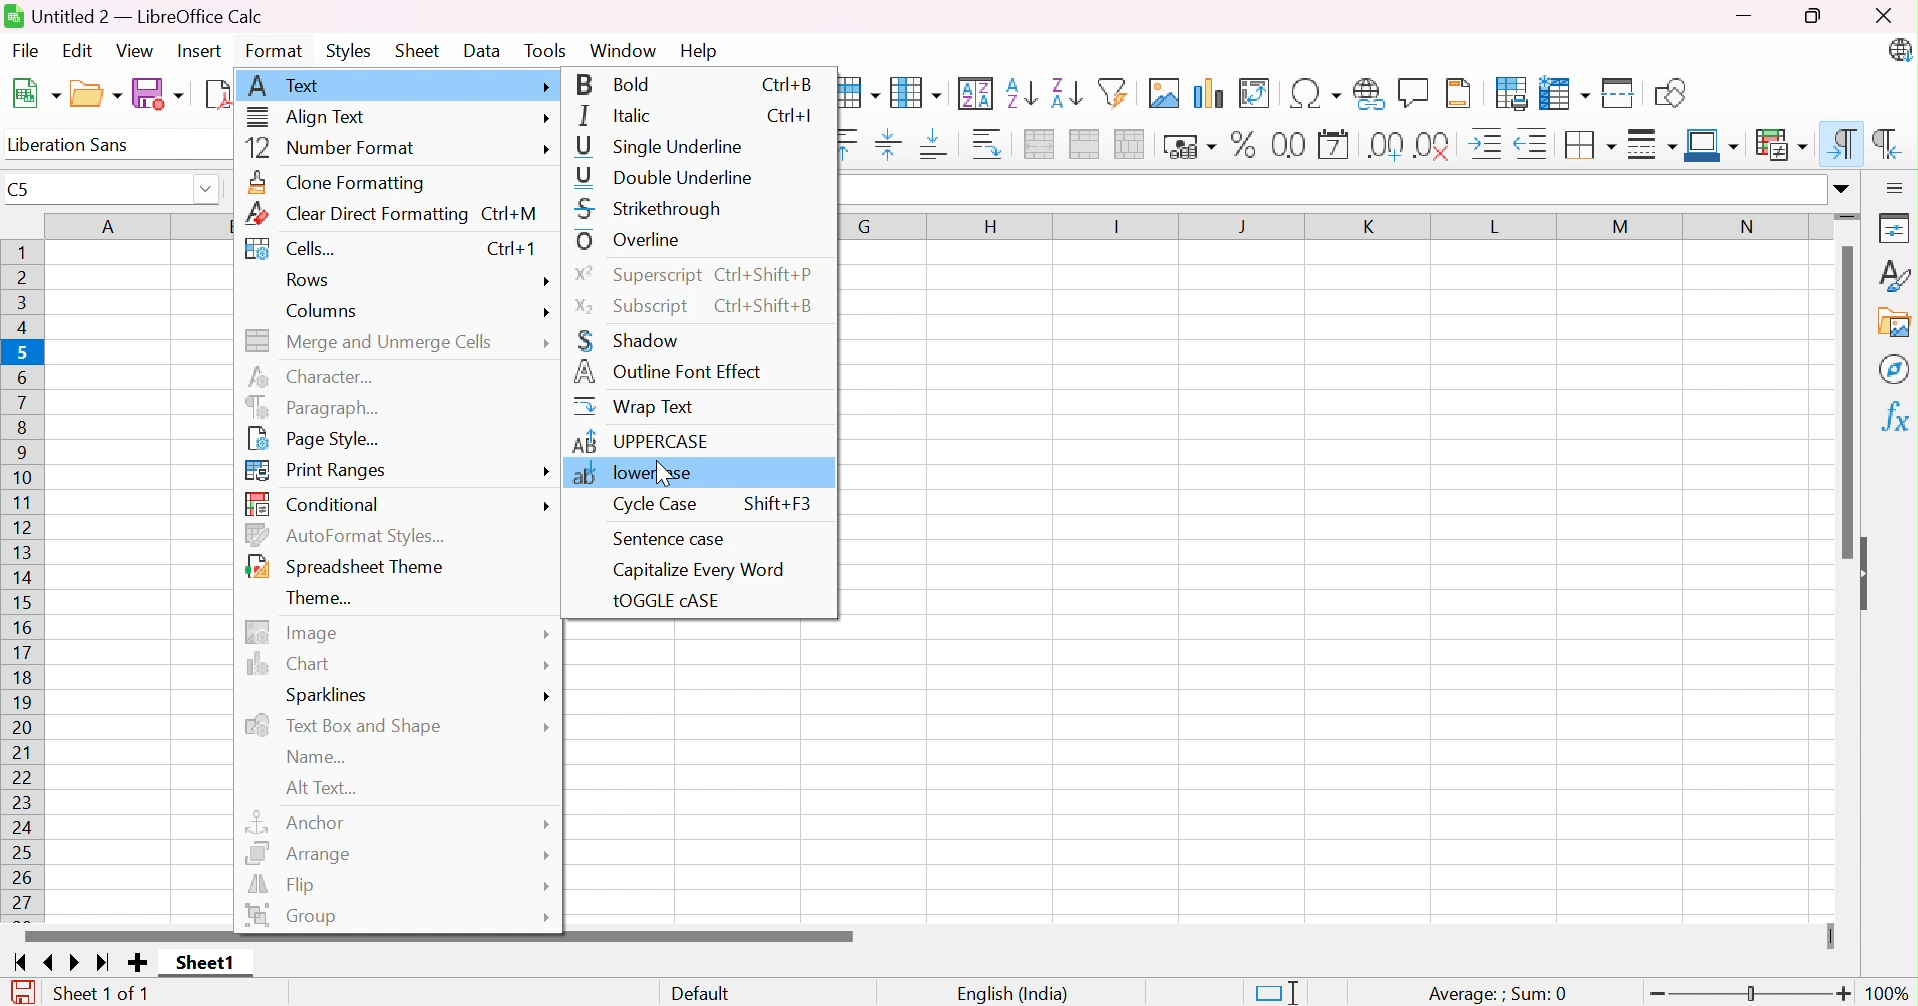  Describe the element at coordinates (299, 821) in the screenshot. I see `Anchor` at that location.